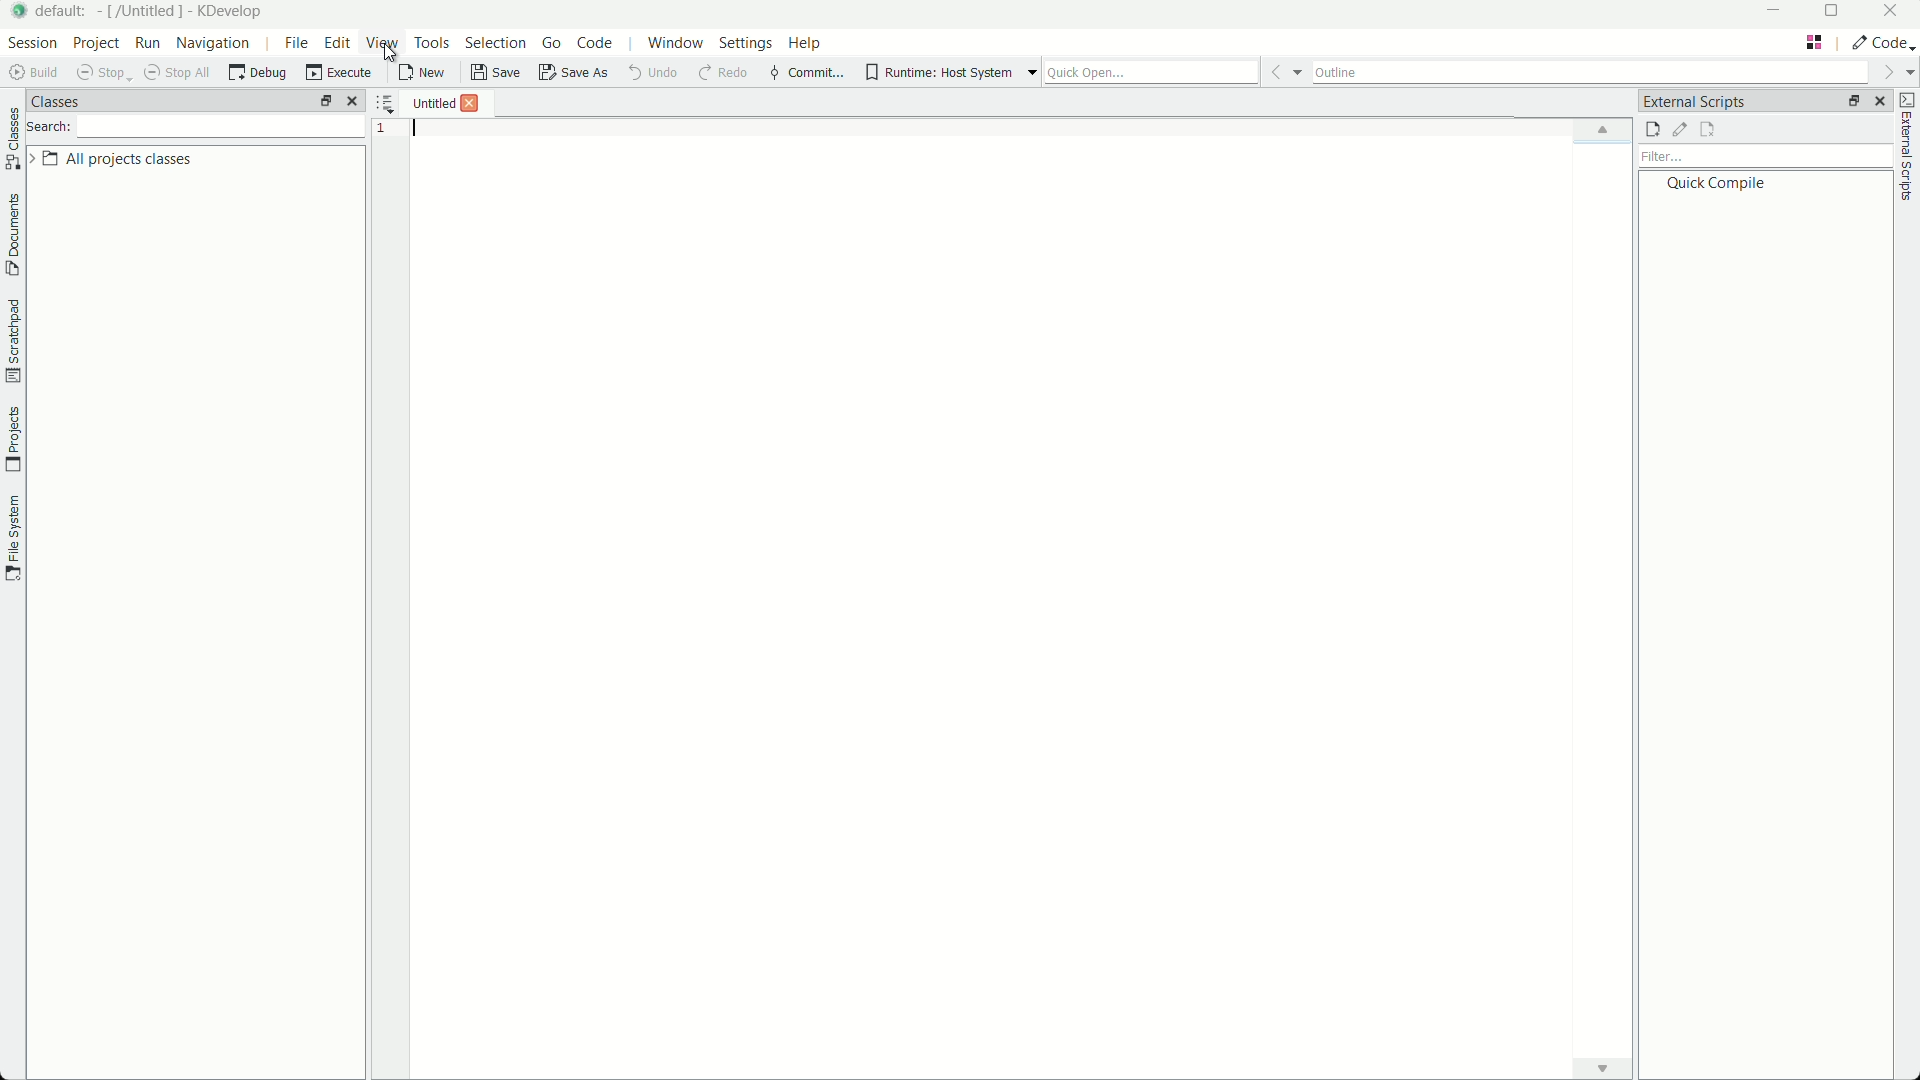  Describe the element at coordinates (12, 437) in the screenshot. I see `projects` at that location.